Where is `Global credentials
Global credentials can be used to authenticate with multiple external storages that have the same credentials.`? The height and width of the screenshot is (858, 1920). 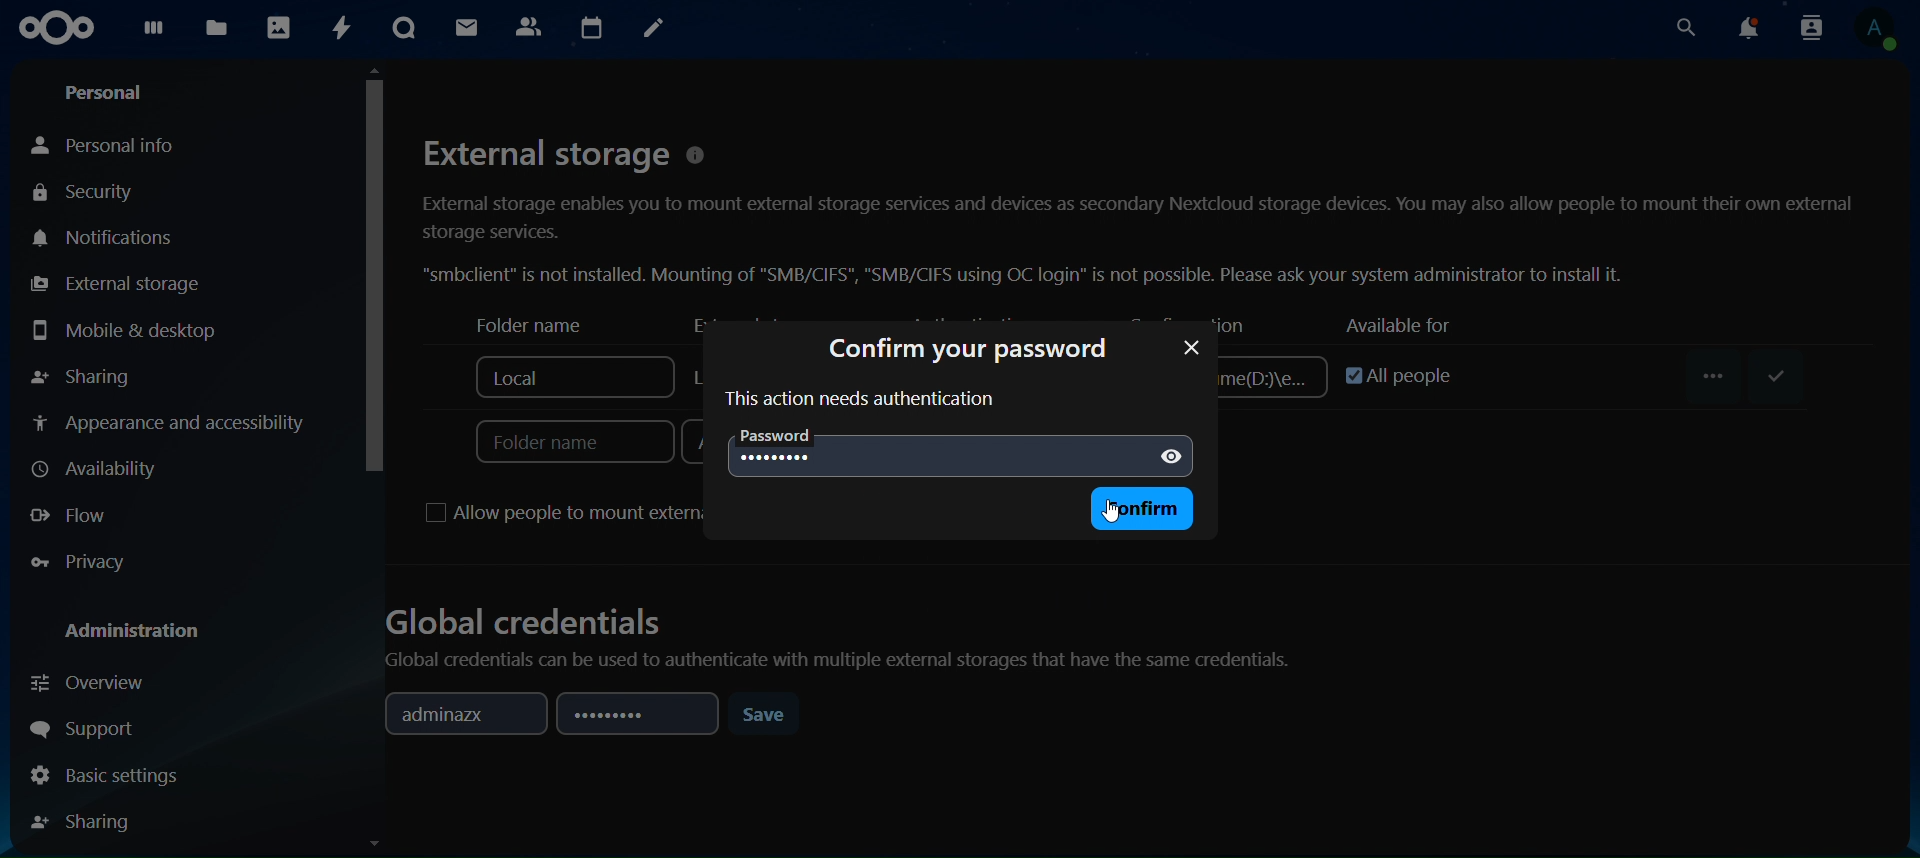 Global credentials
Global credentials can be used to authenticate with multiple external storages that have the same credentials. is located at coordinates (843, 639).